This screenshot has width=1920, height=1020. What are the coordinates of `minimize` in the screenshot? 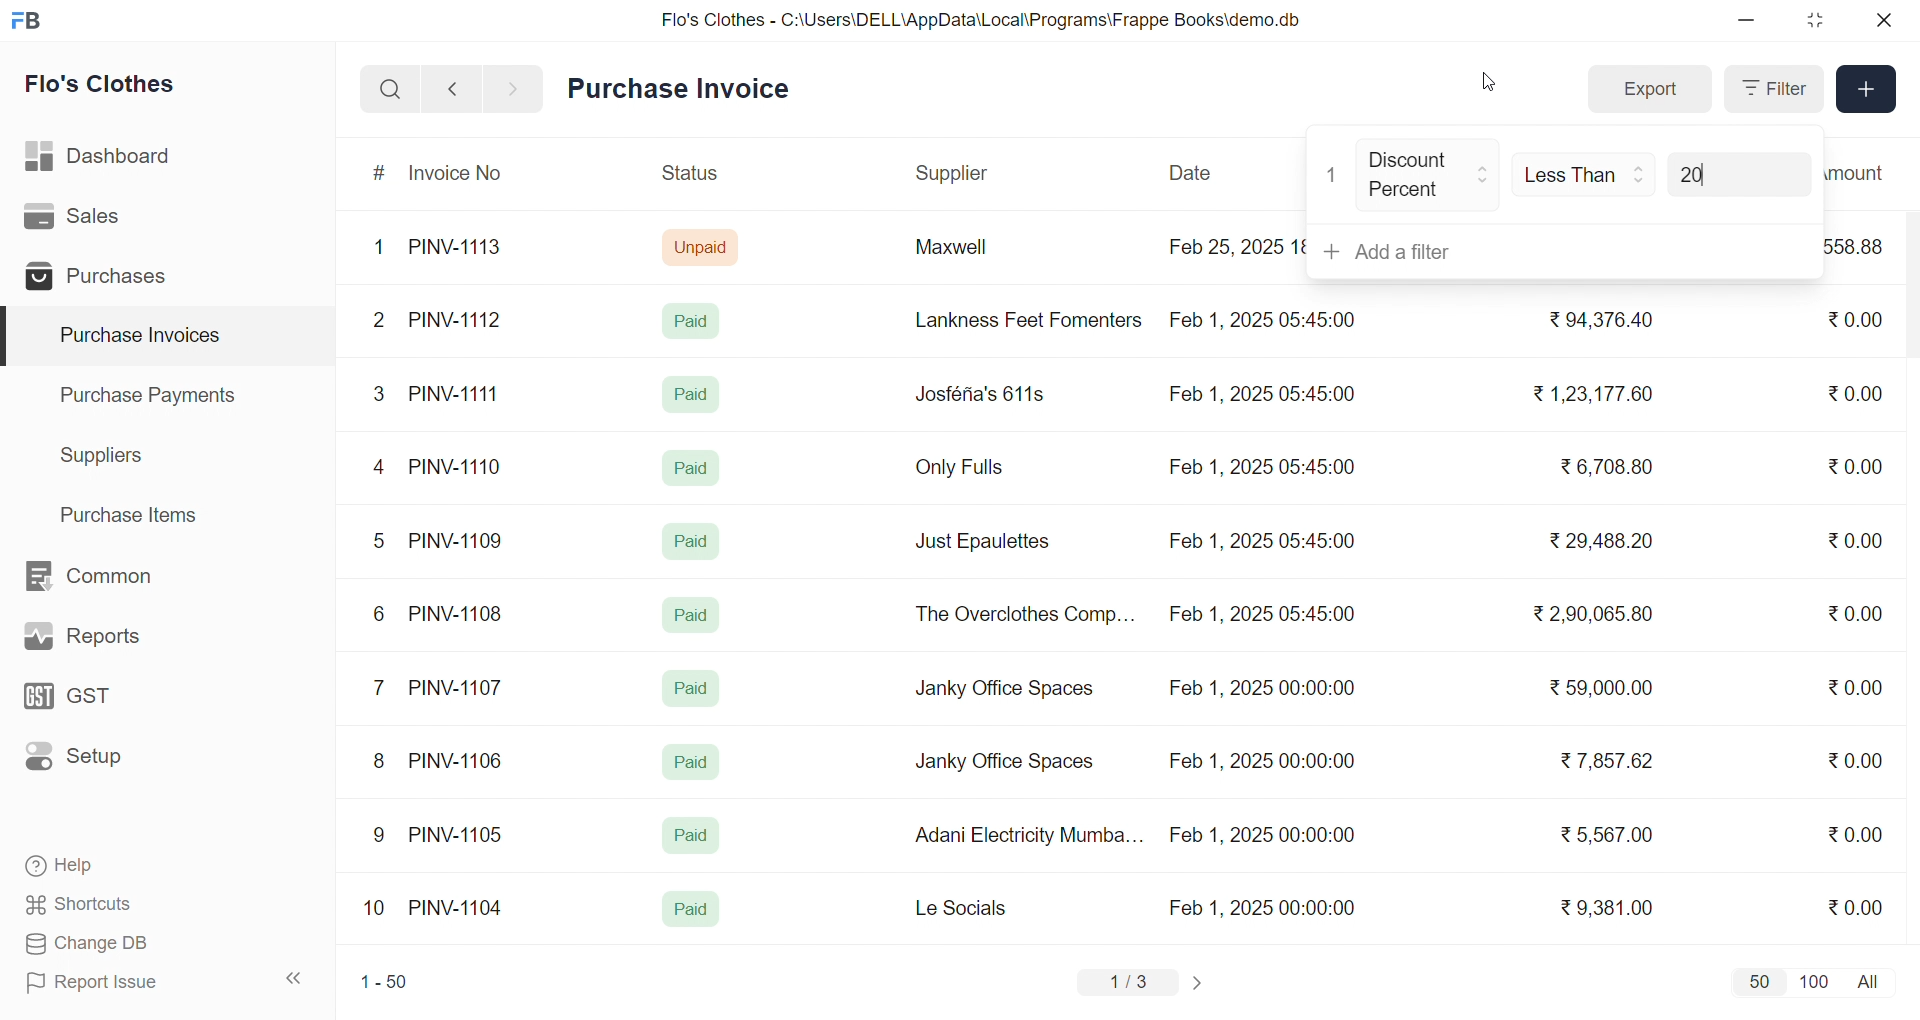 It's located at (1748, 21).